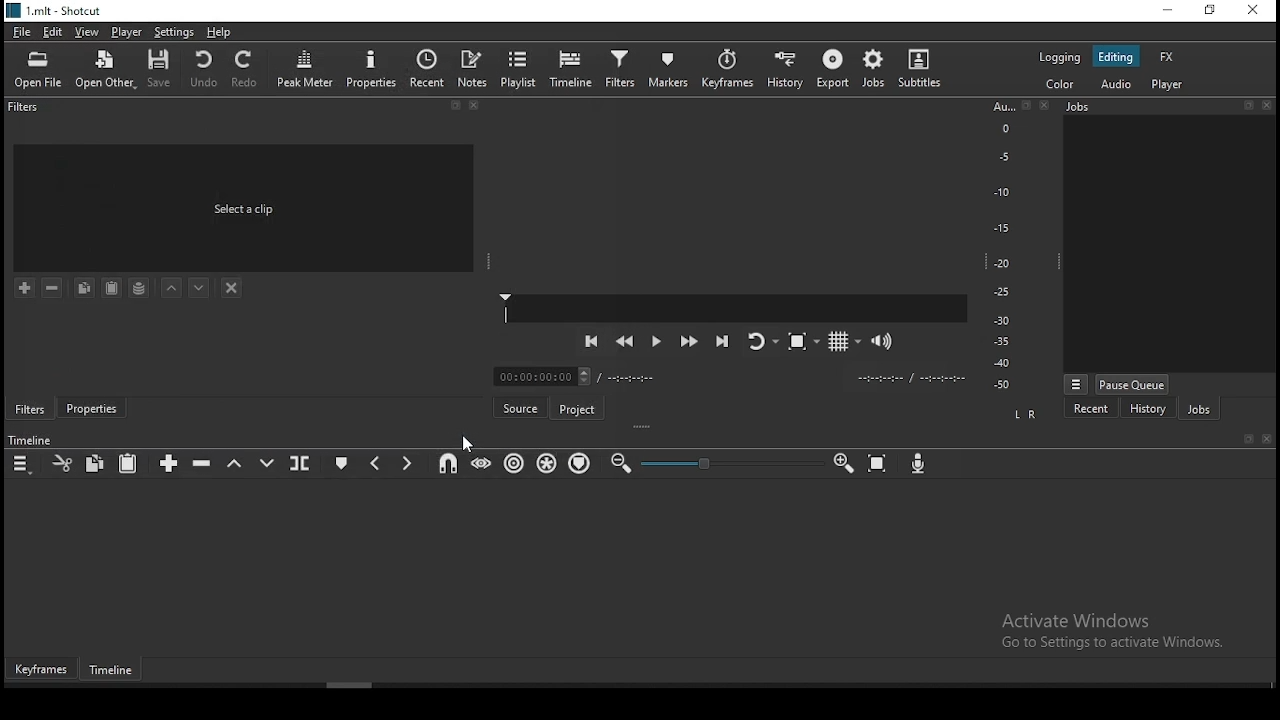 The width and height of the screenshot is (1280, 720). Describe the element at coordinates (621, 462) in the screenshot. I see `zoom timeline out` at that location.